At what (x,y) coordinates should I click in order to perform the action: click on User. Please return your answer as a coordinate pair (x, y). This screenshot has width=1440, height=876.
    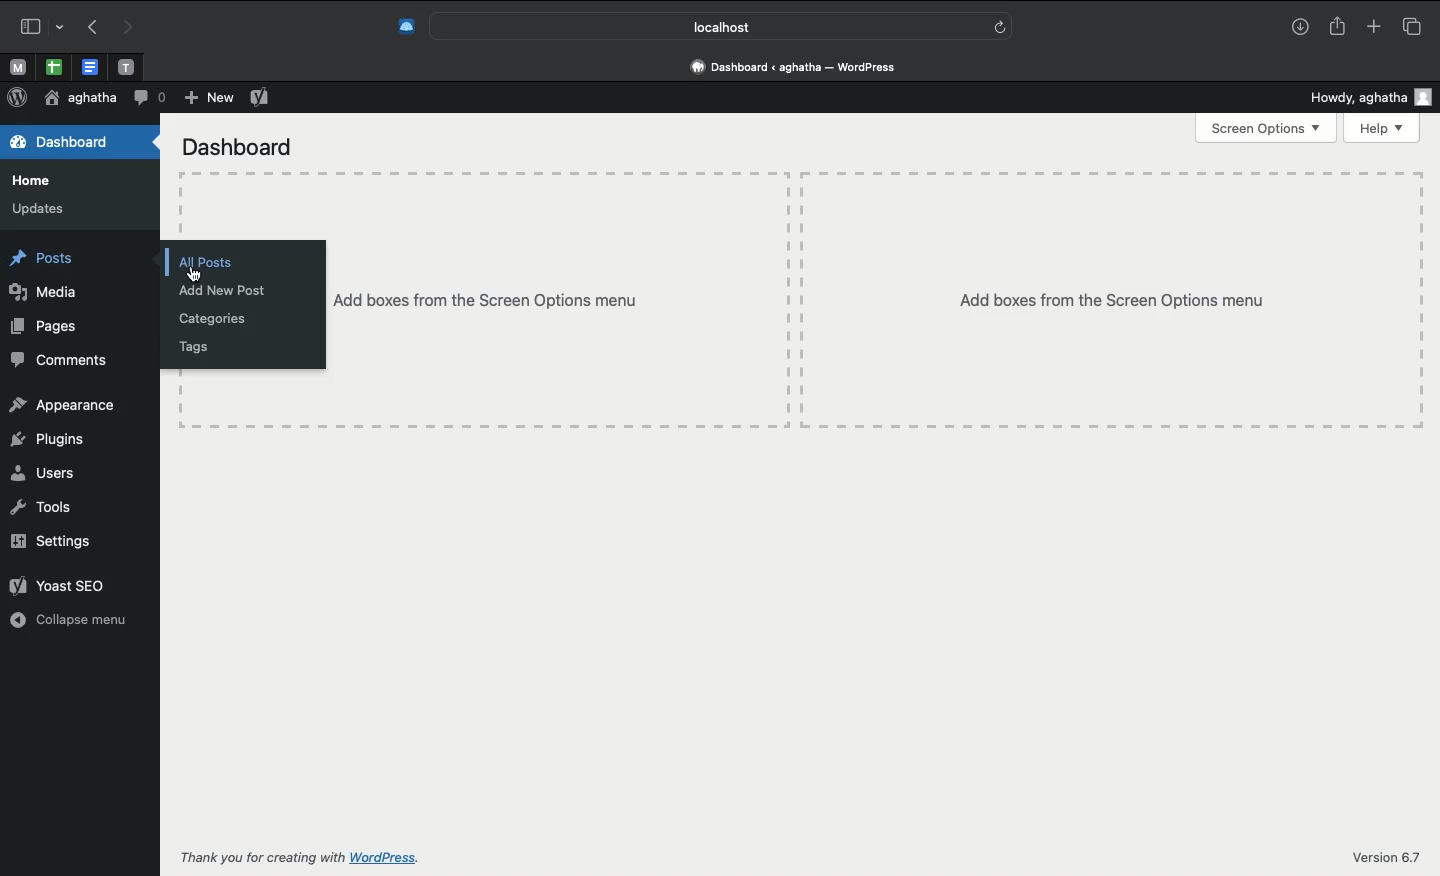
    Looking at the image, I should click on (78, 99).